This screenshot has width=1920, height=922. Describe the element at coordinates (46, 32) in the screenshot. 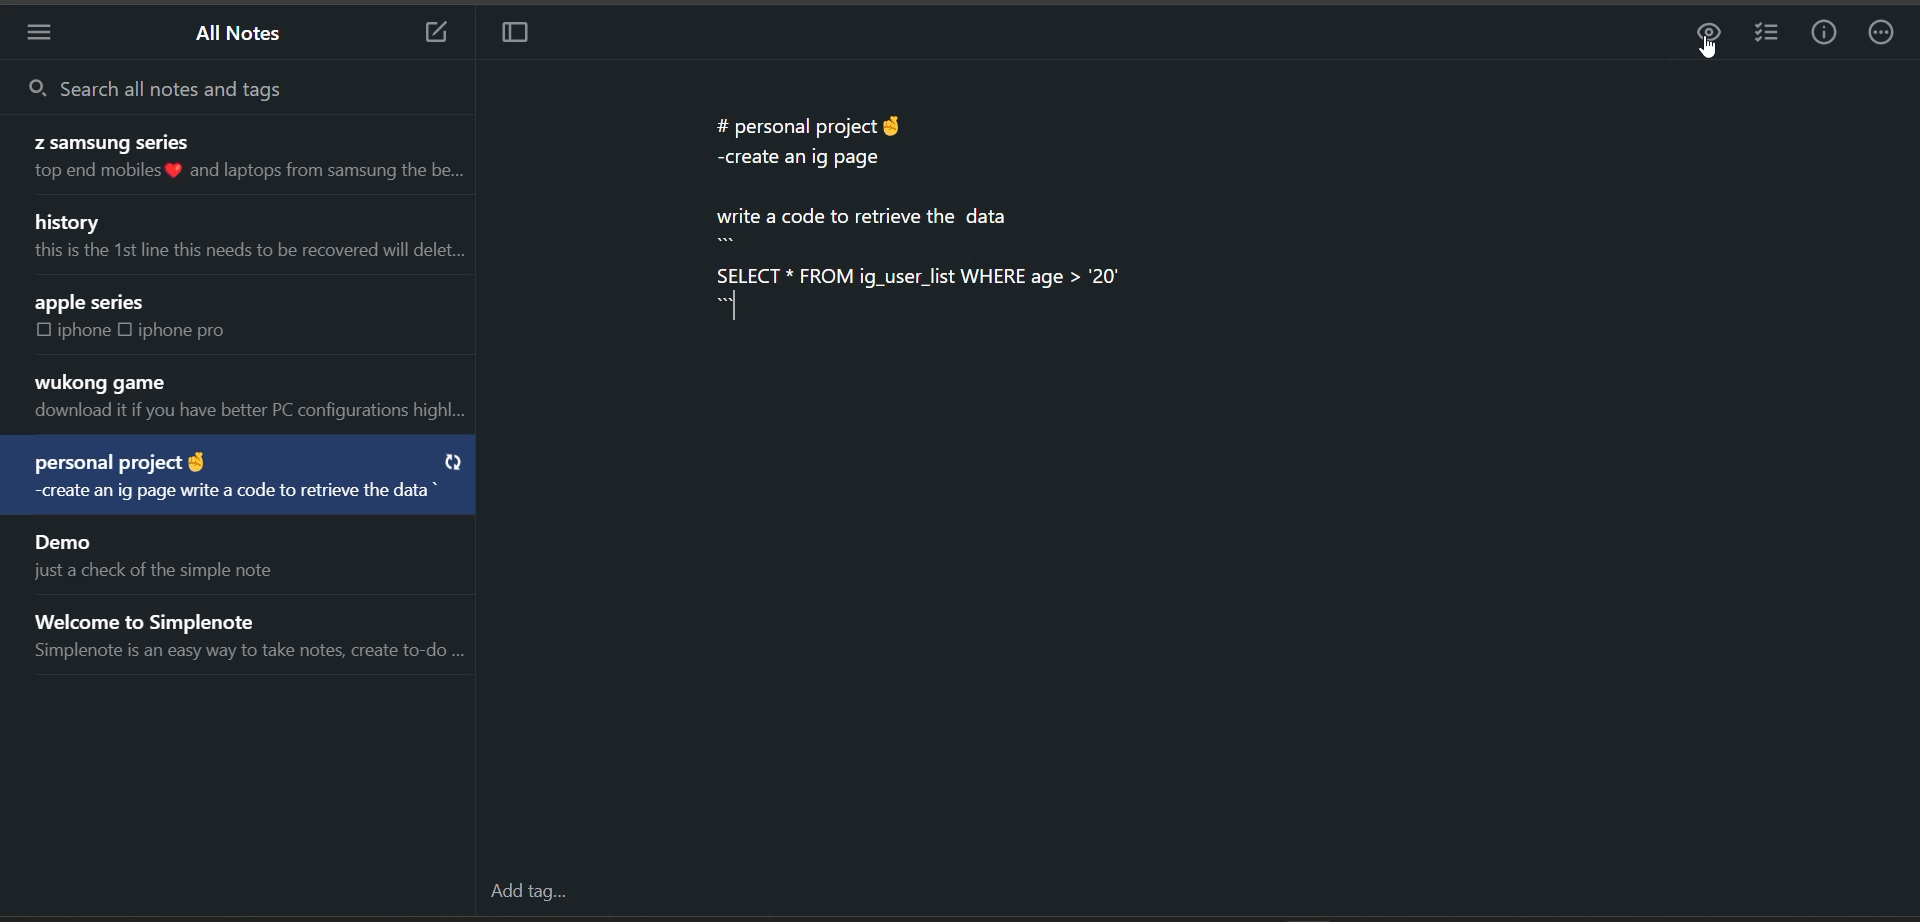

I see `menu` at that location.